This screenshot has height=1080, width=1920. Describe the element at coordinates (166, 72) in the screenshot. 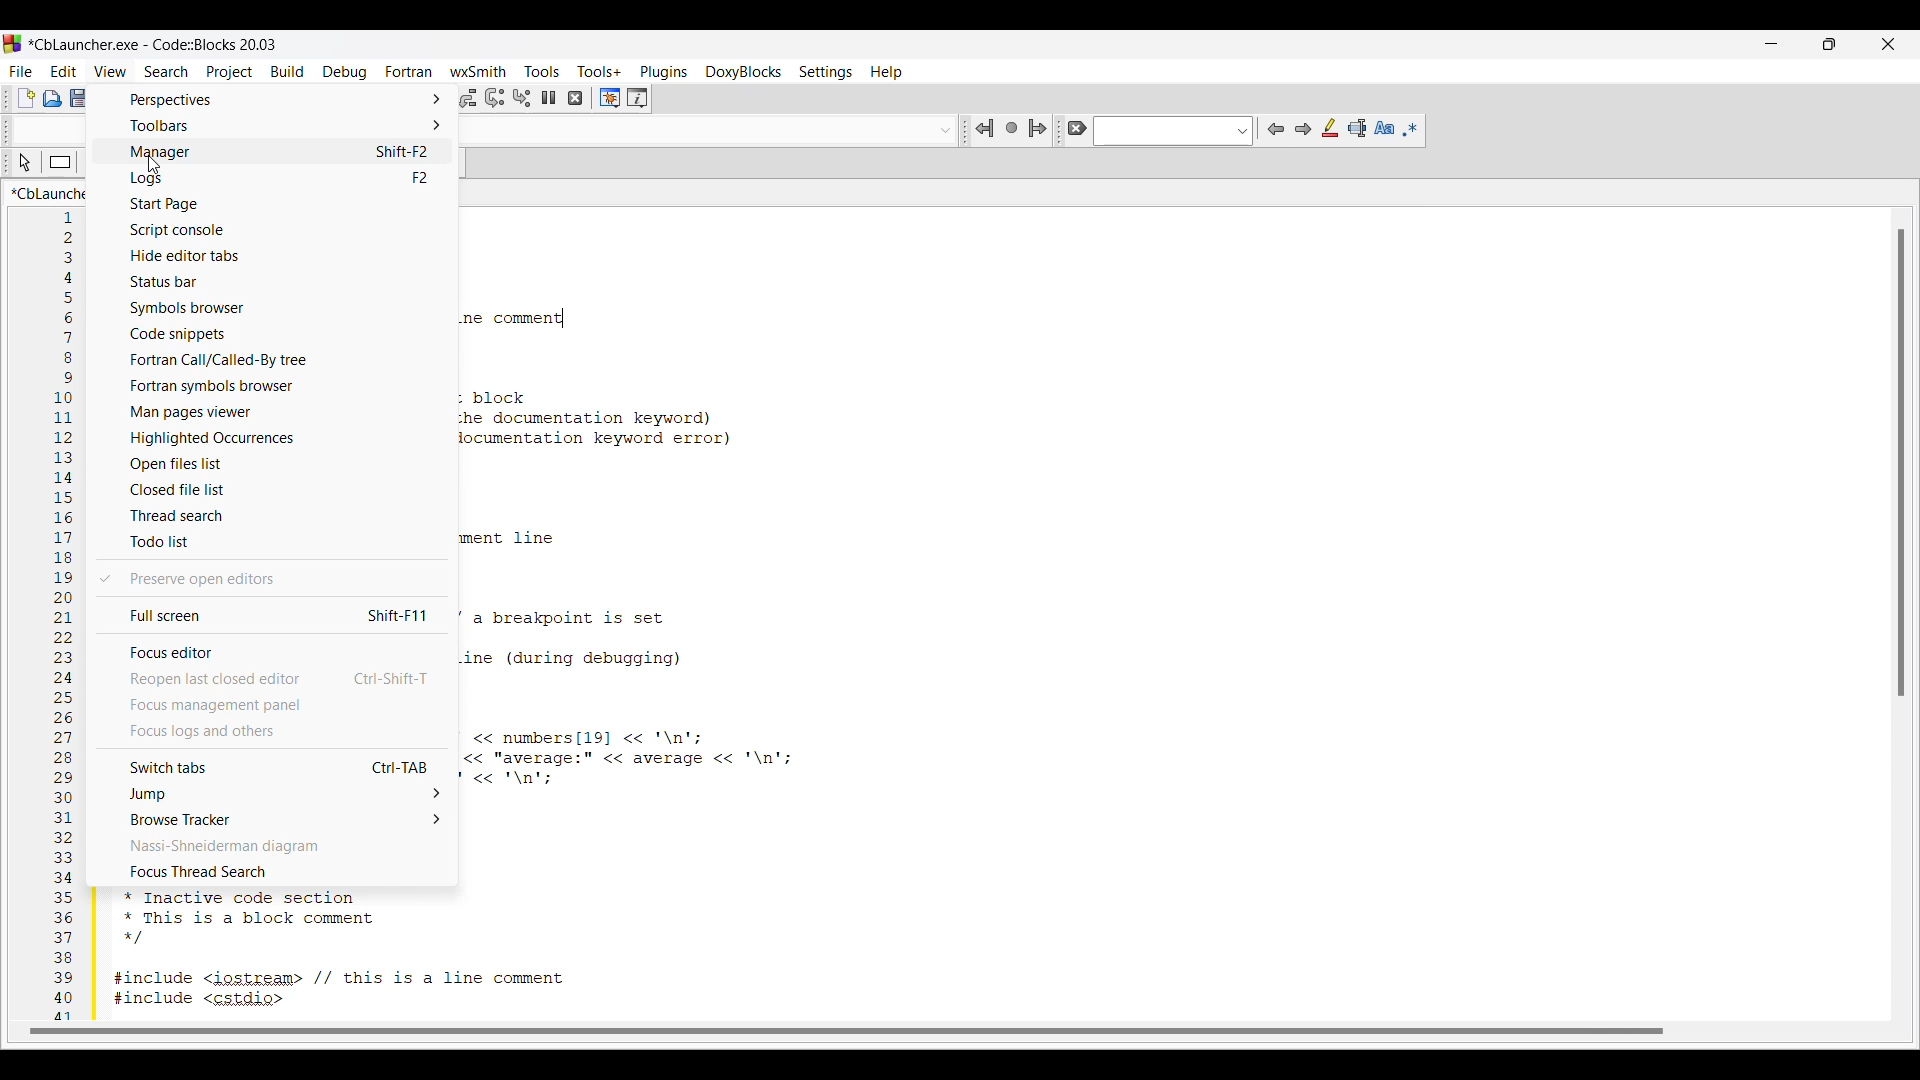

I see `Search menu` at that location.